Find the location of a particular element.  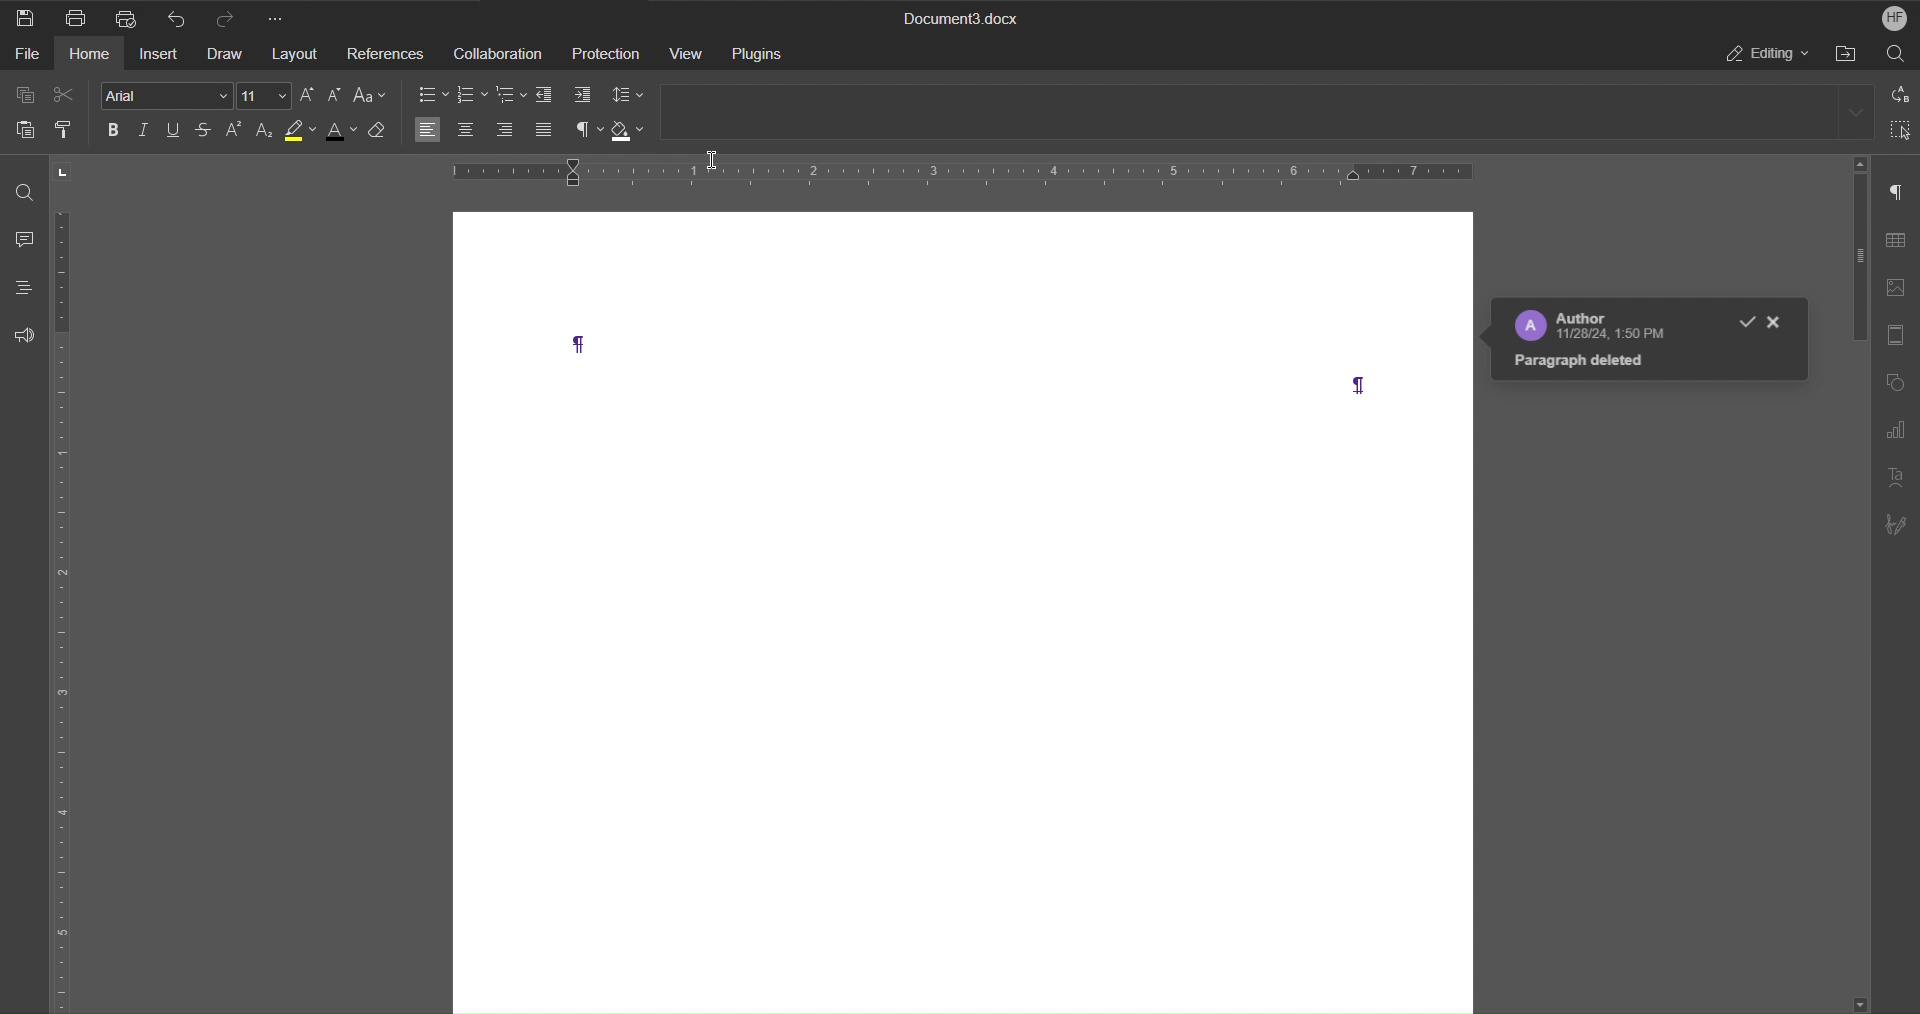

Vertical Ruler is located at coordinates (67, 608).